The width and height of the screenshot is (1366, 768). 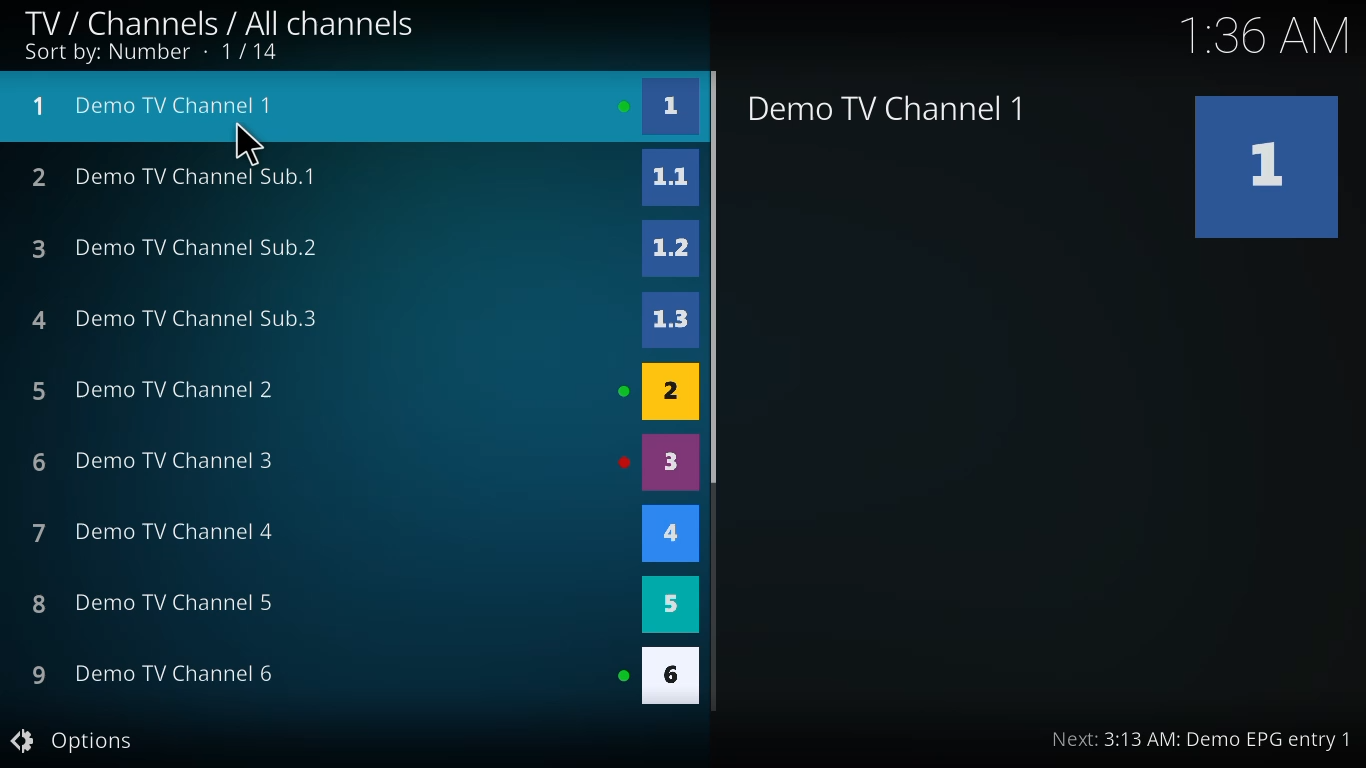 What do you see at coordinates (669, 392) in the screenshot?
I see `2` at bounding box center [669, 392].